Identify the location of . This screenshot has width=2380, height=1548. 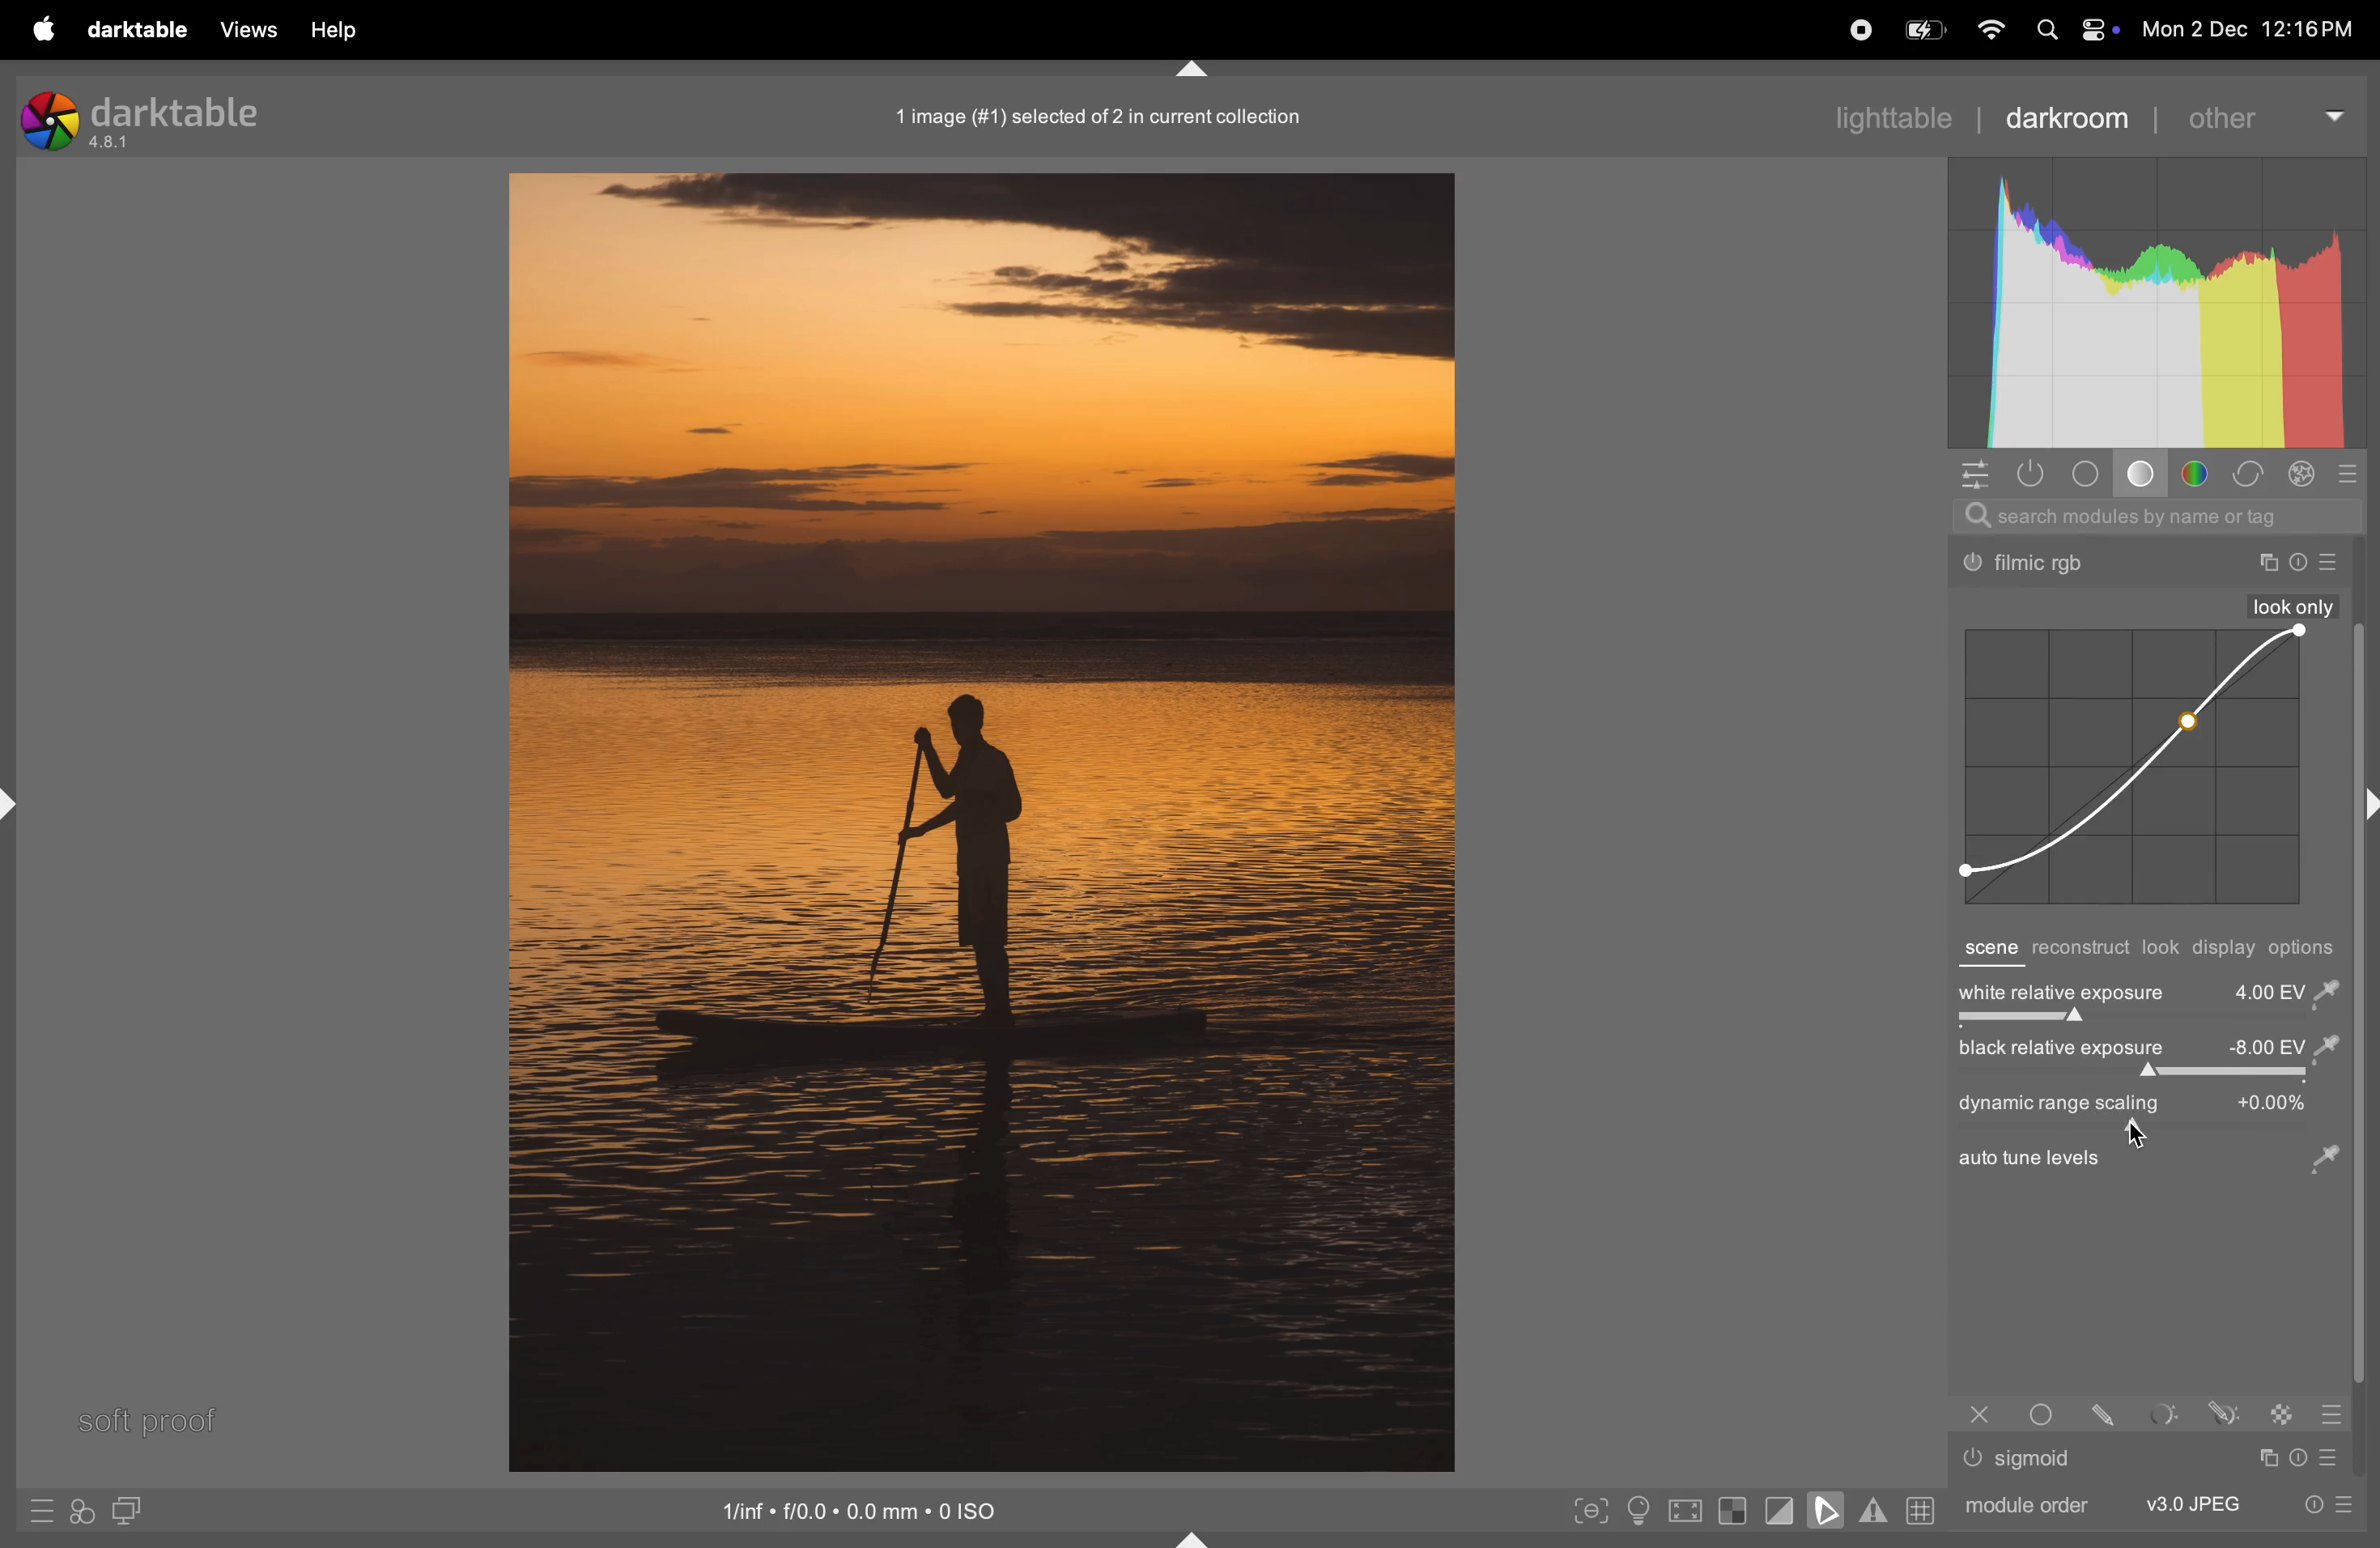
(981, 825).